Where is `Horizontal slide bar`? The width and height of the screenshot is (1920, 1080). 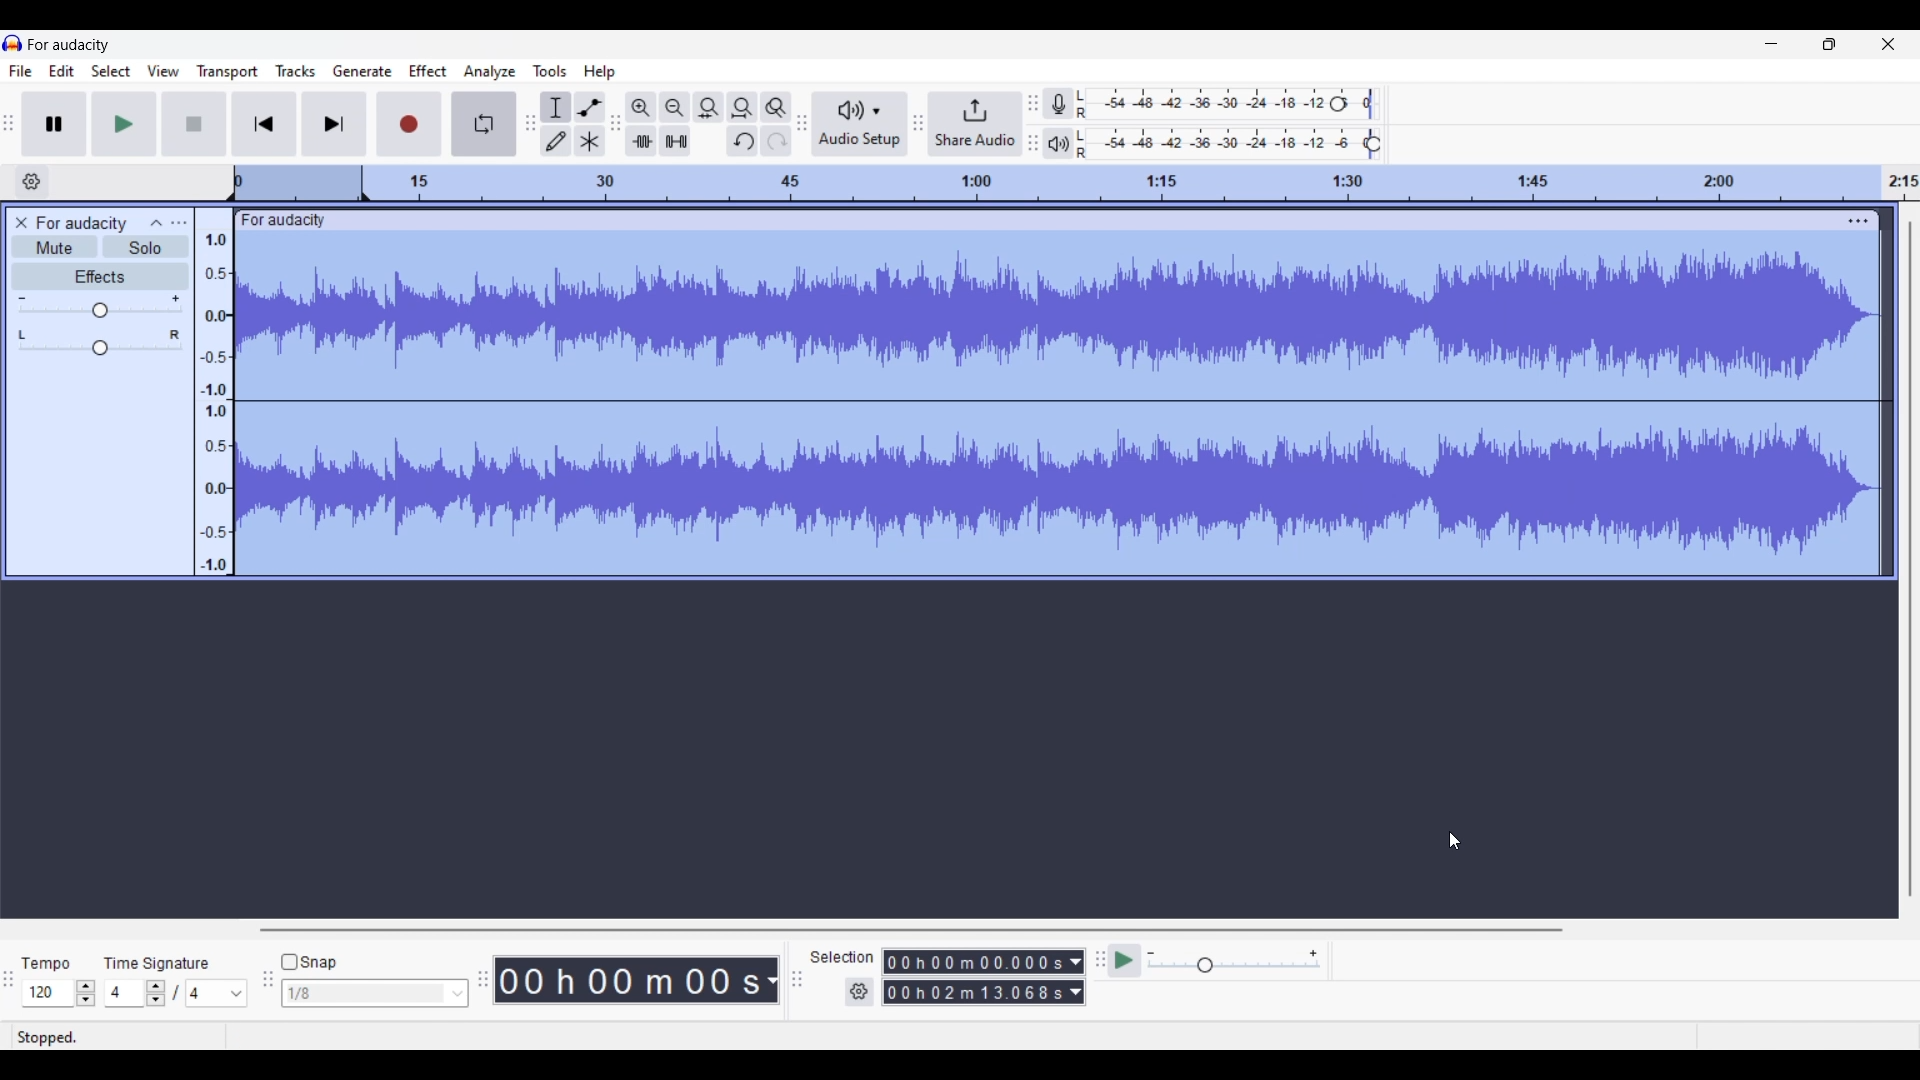 Horizontal slide bar is located at coordinates (911, 930).